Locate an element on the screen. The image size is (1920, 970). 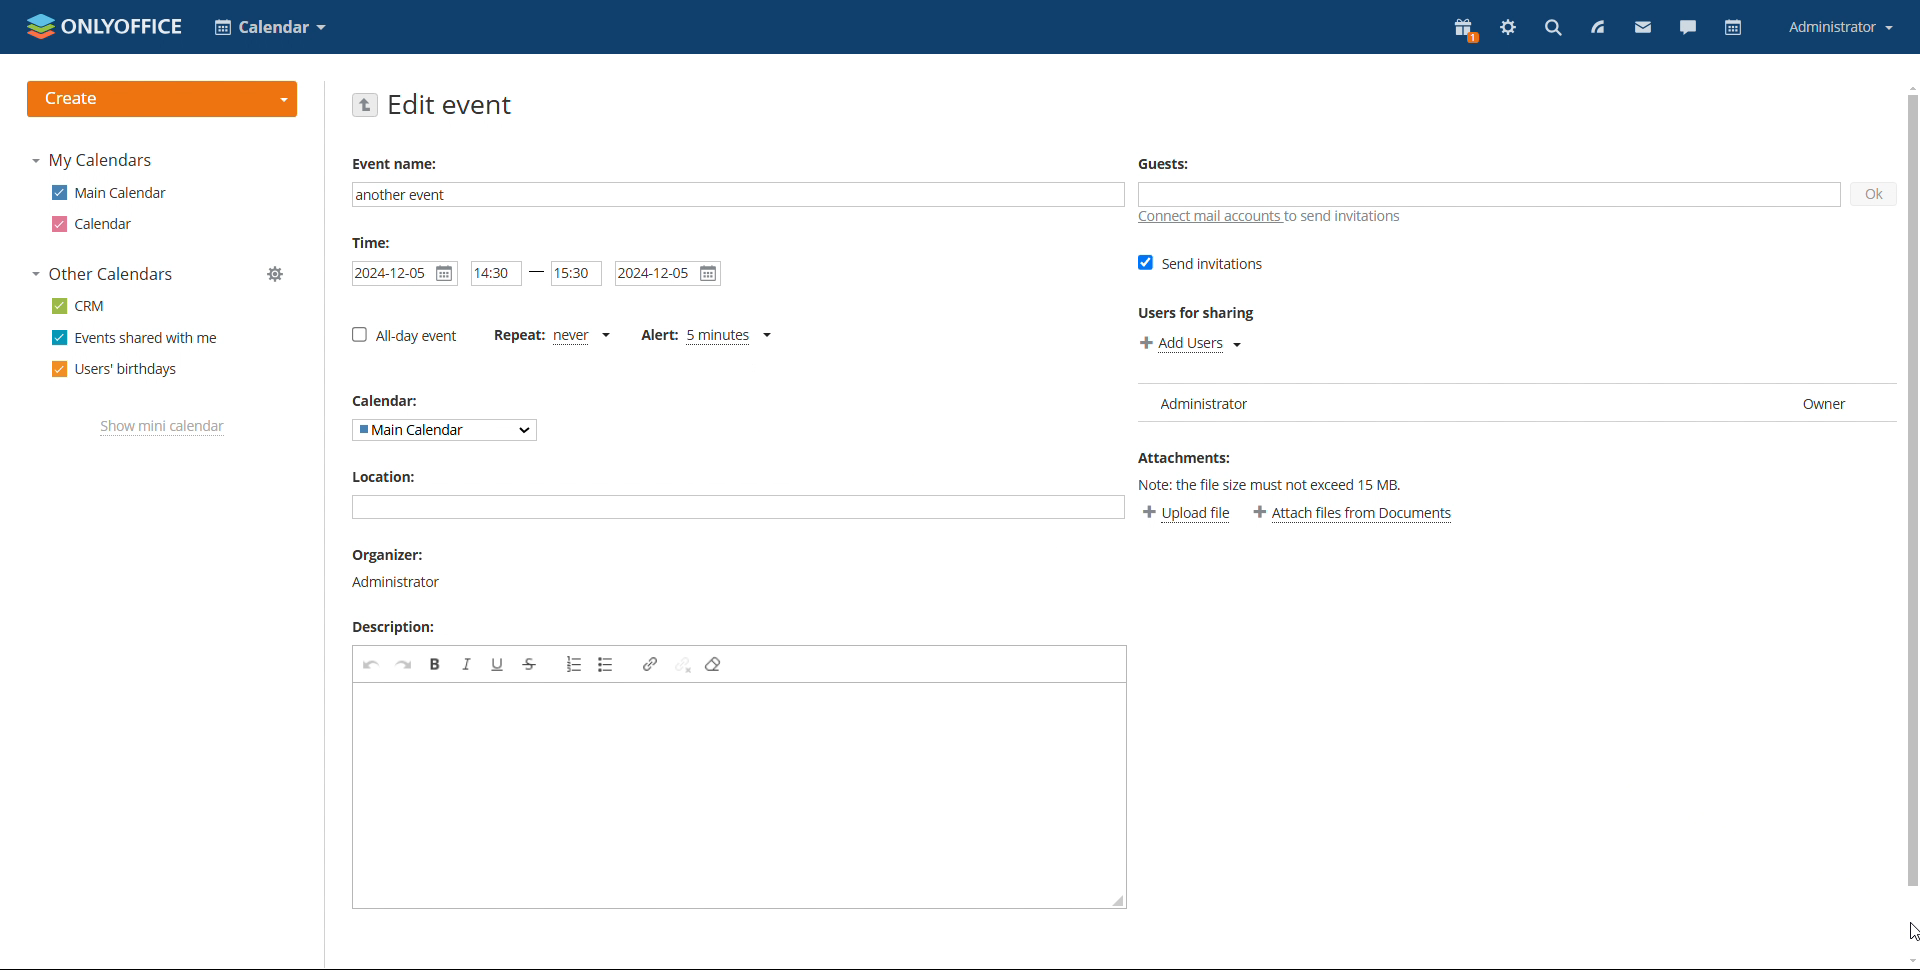
create is located at coordinates (163, 99).